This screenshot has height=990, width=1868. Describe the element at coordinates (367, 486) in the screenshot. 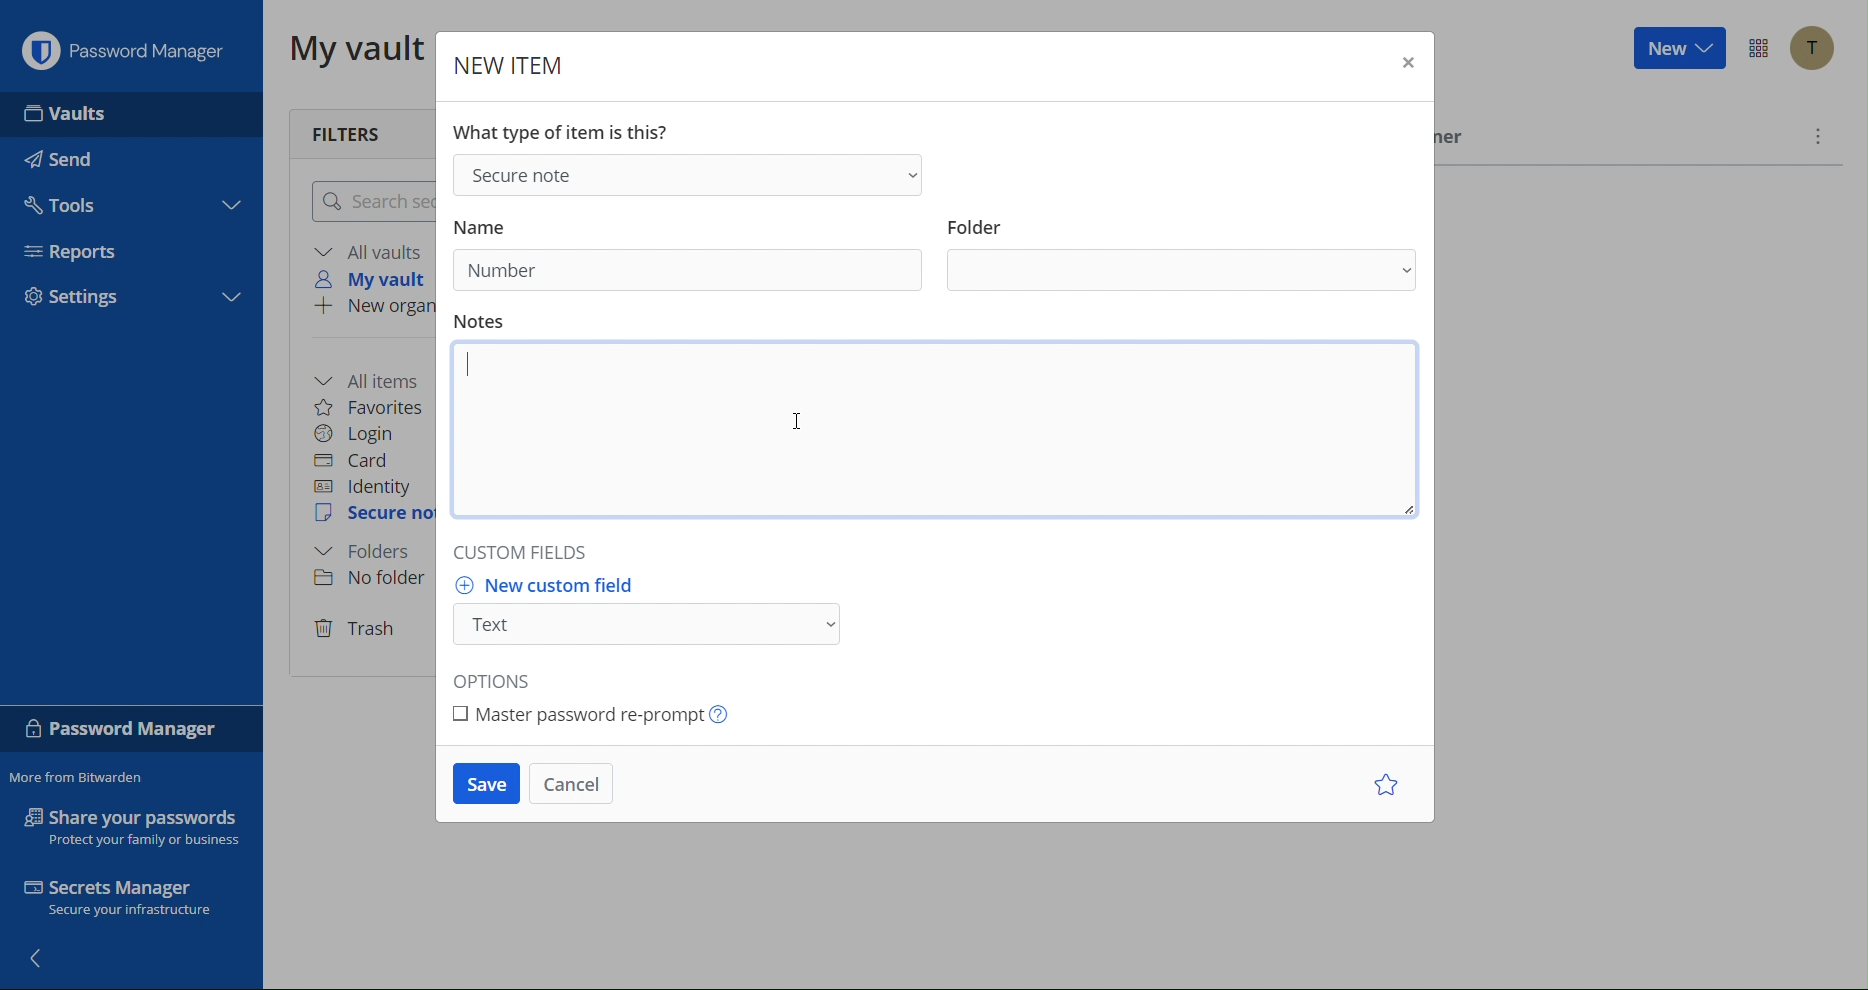

I see `Identity` at that location.